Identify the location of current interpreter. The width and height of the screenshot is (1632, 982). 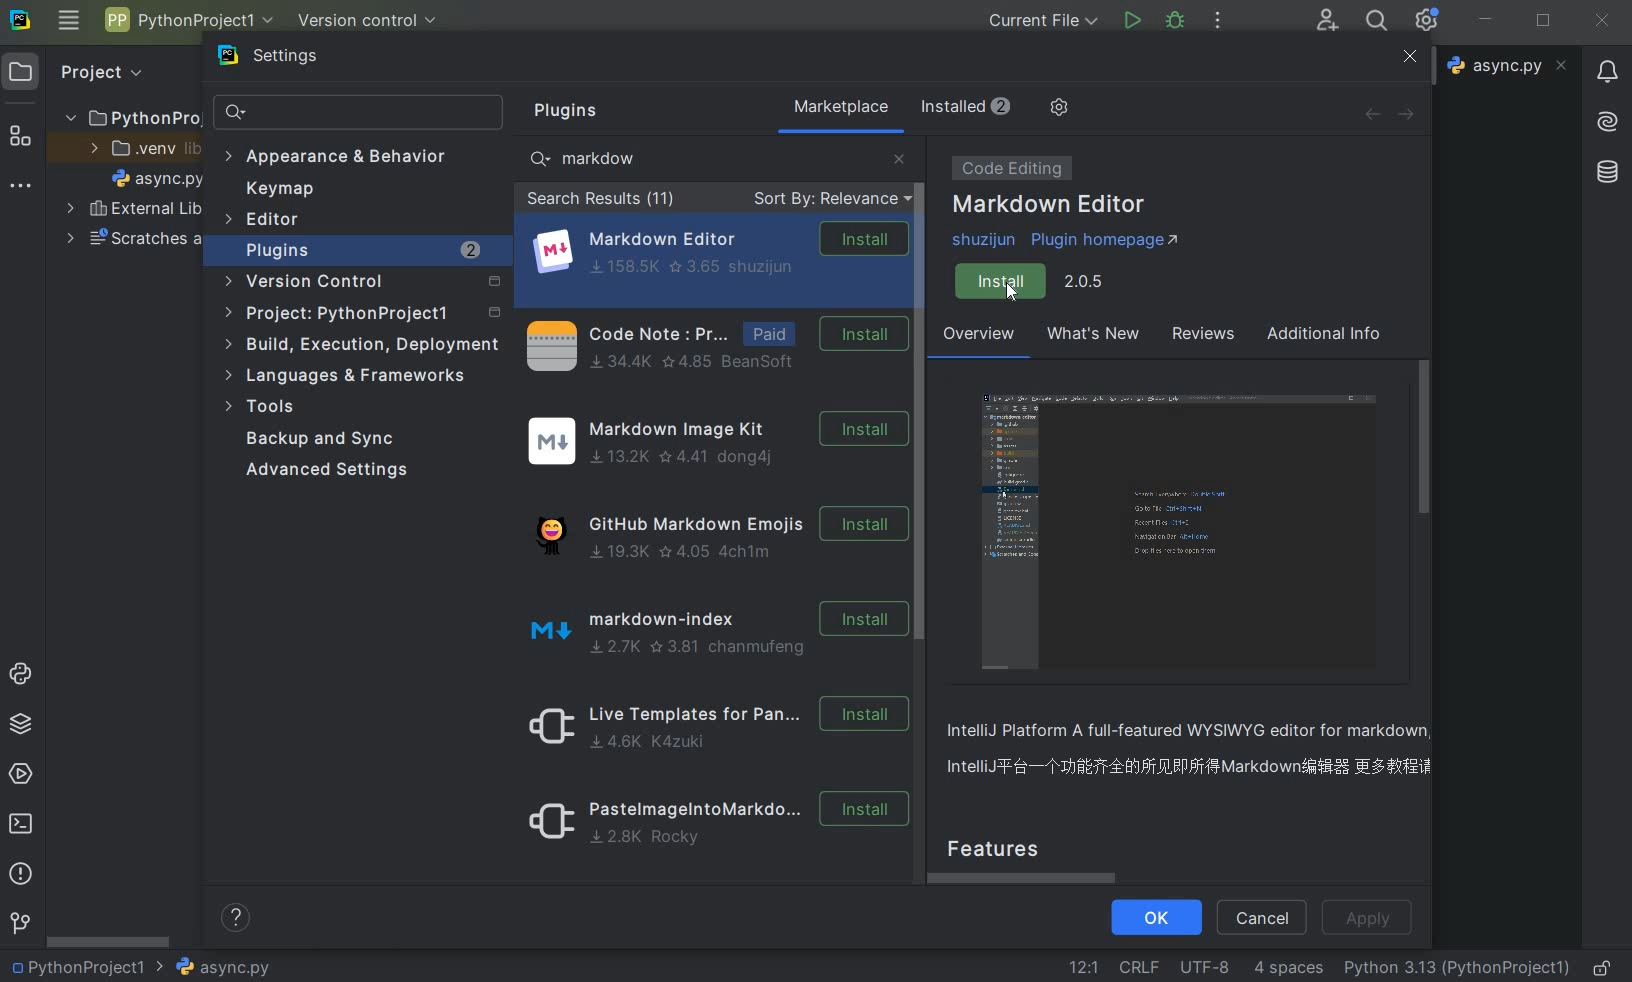
(1457, 969).